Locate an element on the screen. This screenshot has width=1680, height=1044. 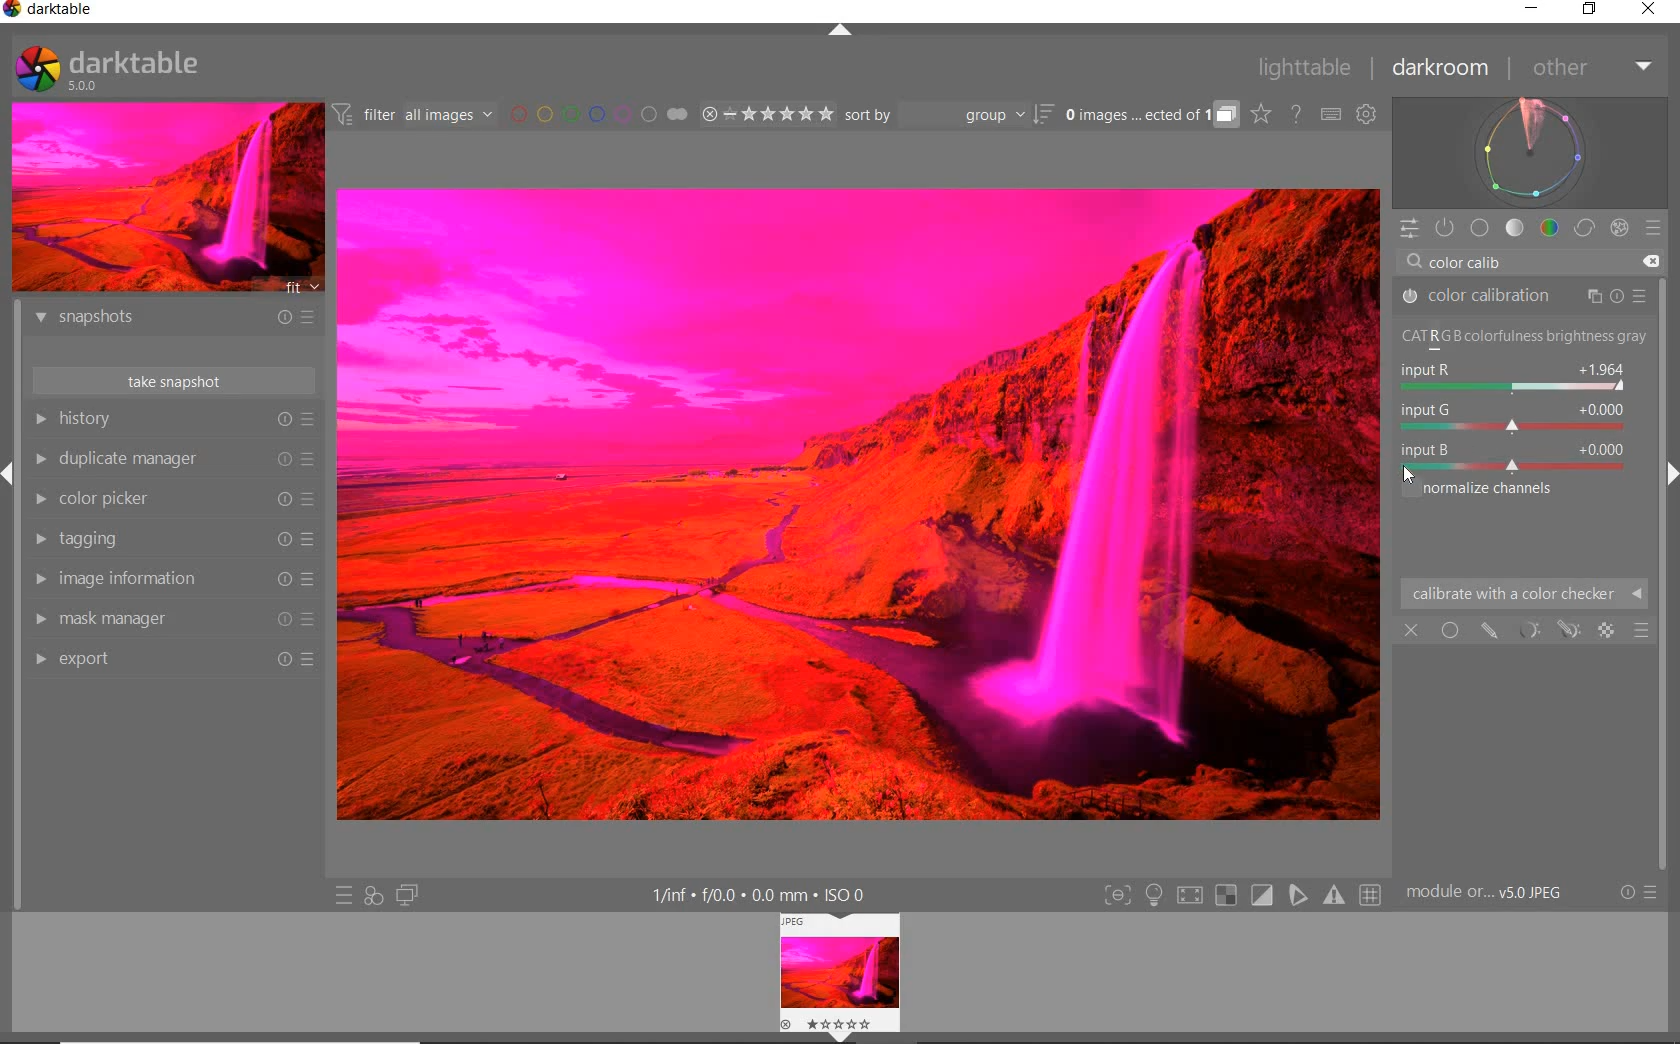
INPUT B is located at coordinates (1511, 456).